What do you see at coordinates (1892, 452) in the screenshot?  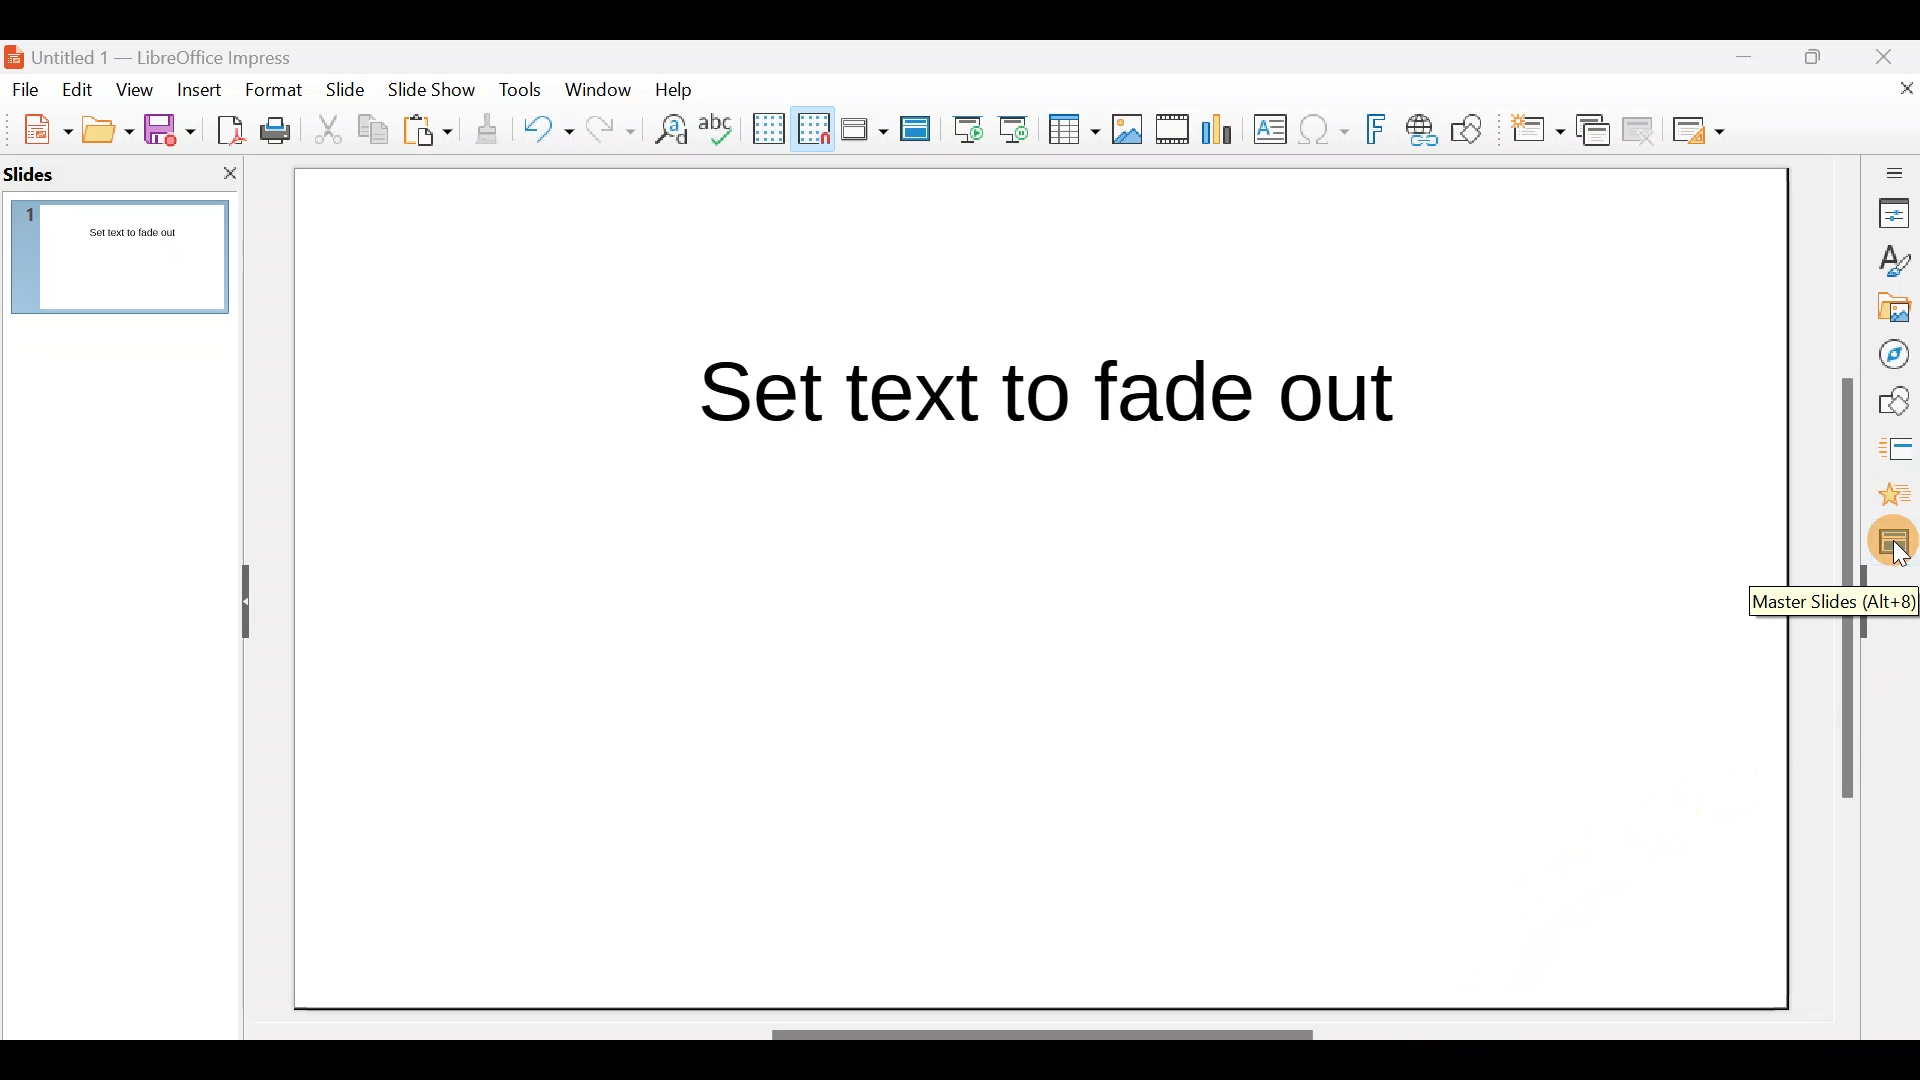 I see `Slide transition` at bounding box center [1892, 452].